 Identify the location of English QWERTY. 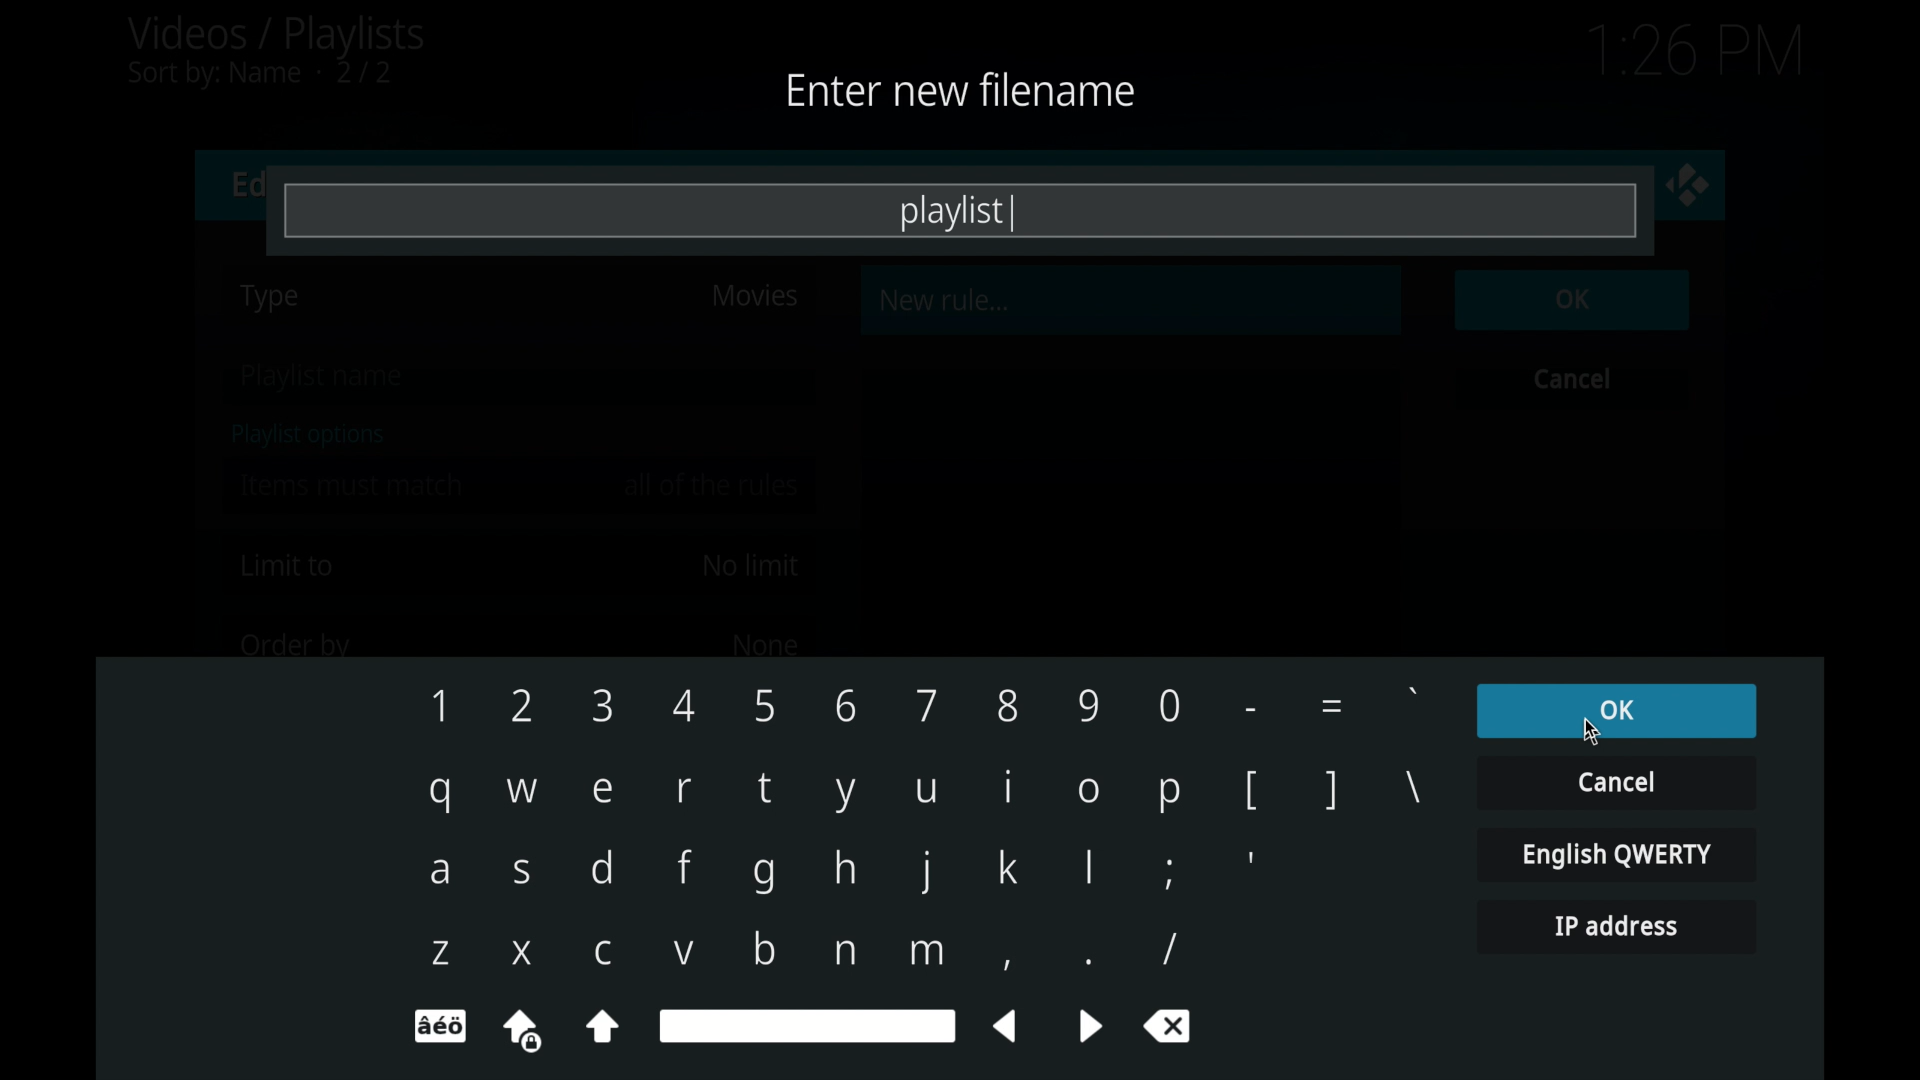
(1615, 853).